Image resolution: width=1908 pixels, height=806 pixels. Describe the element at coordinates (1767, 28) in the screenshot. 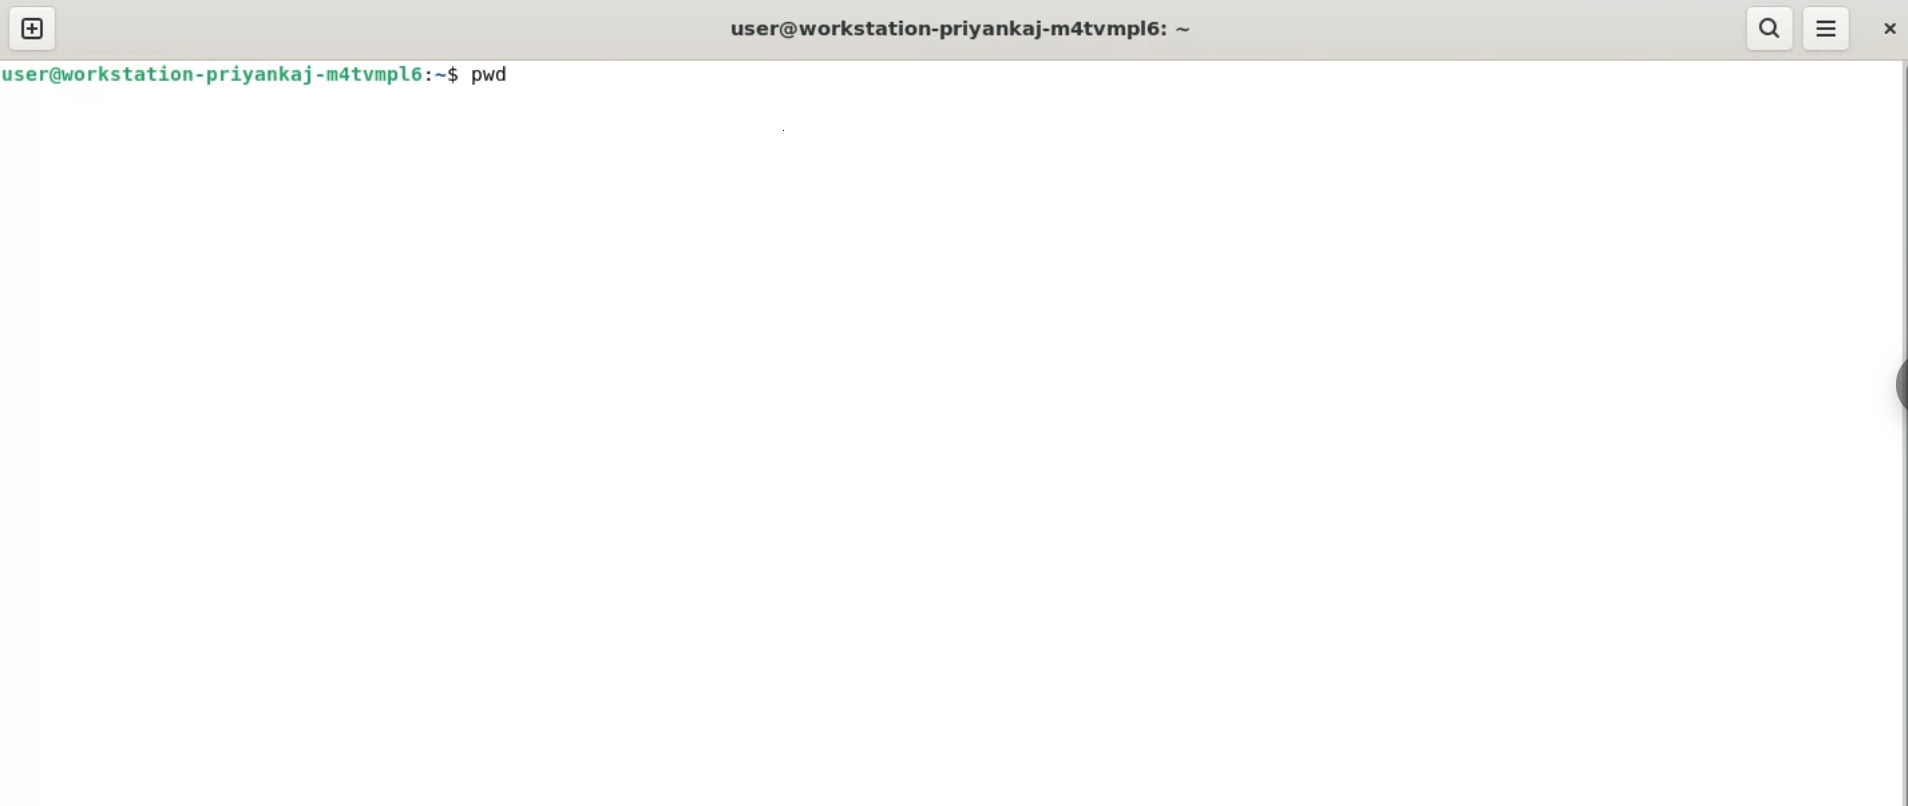

I see `search` at that location.